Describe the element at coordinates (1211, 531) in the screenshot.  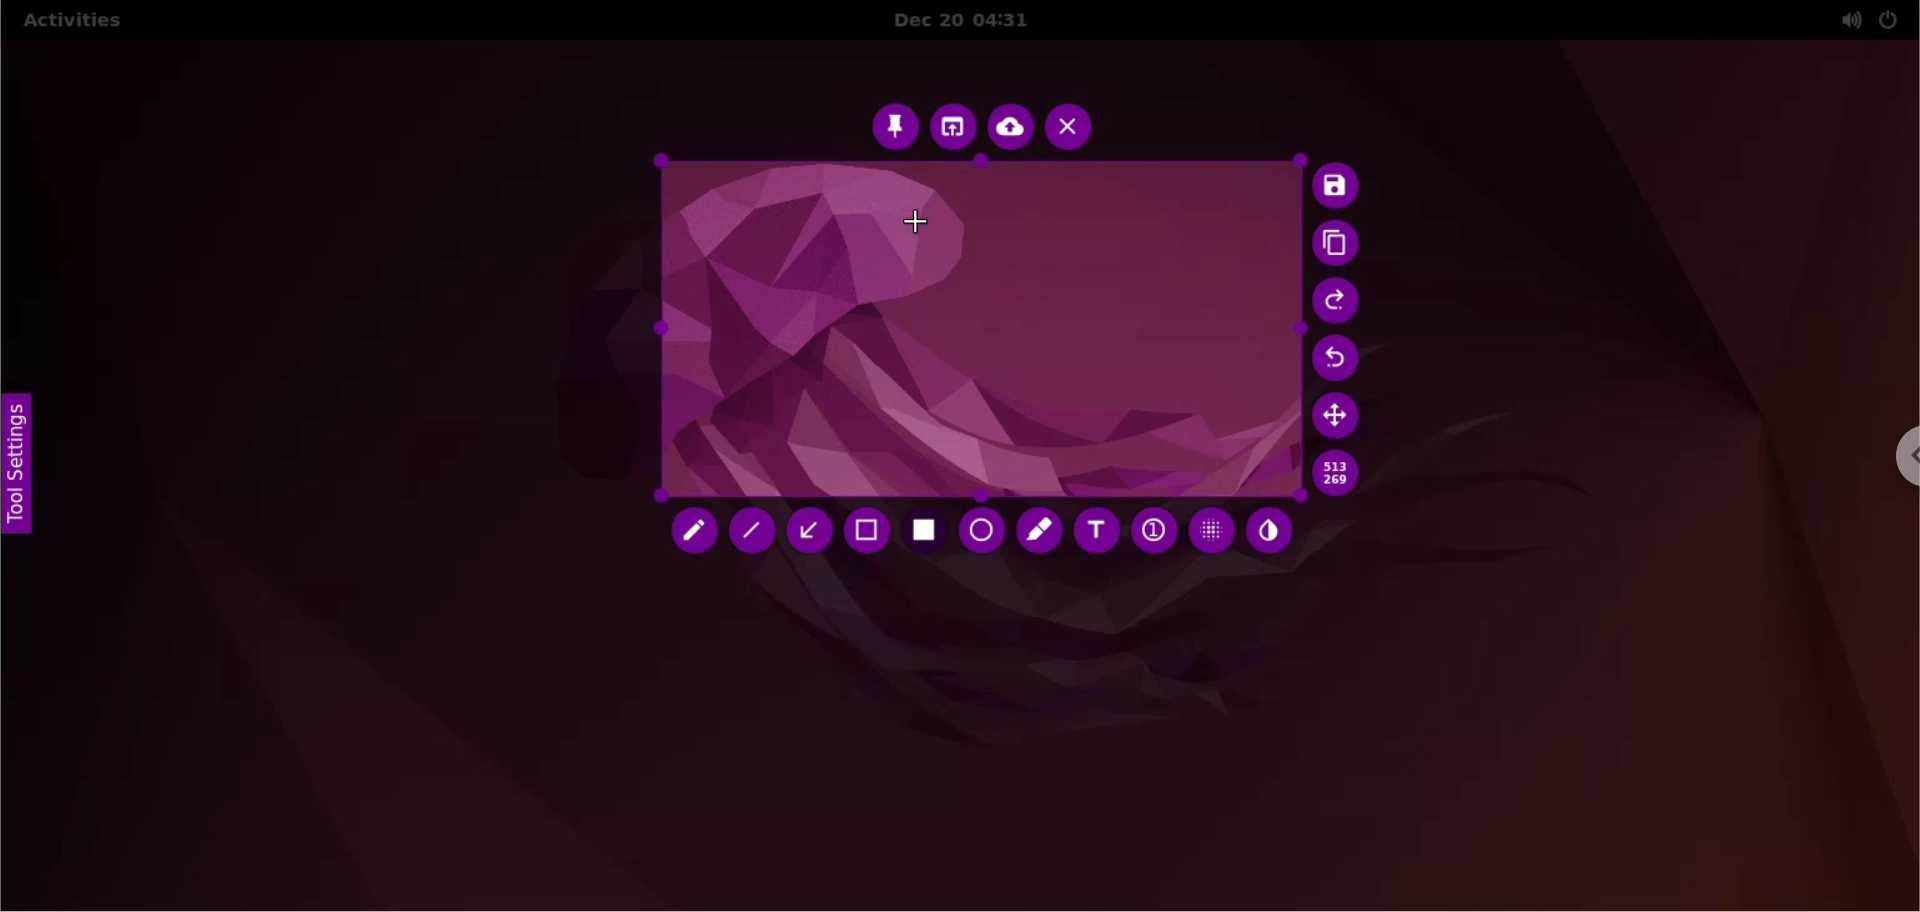
I see `pixelette` at that location.